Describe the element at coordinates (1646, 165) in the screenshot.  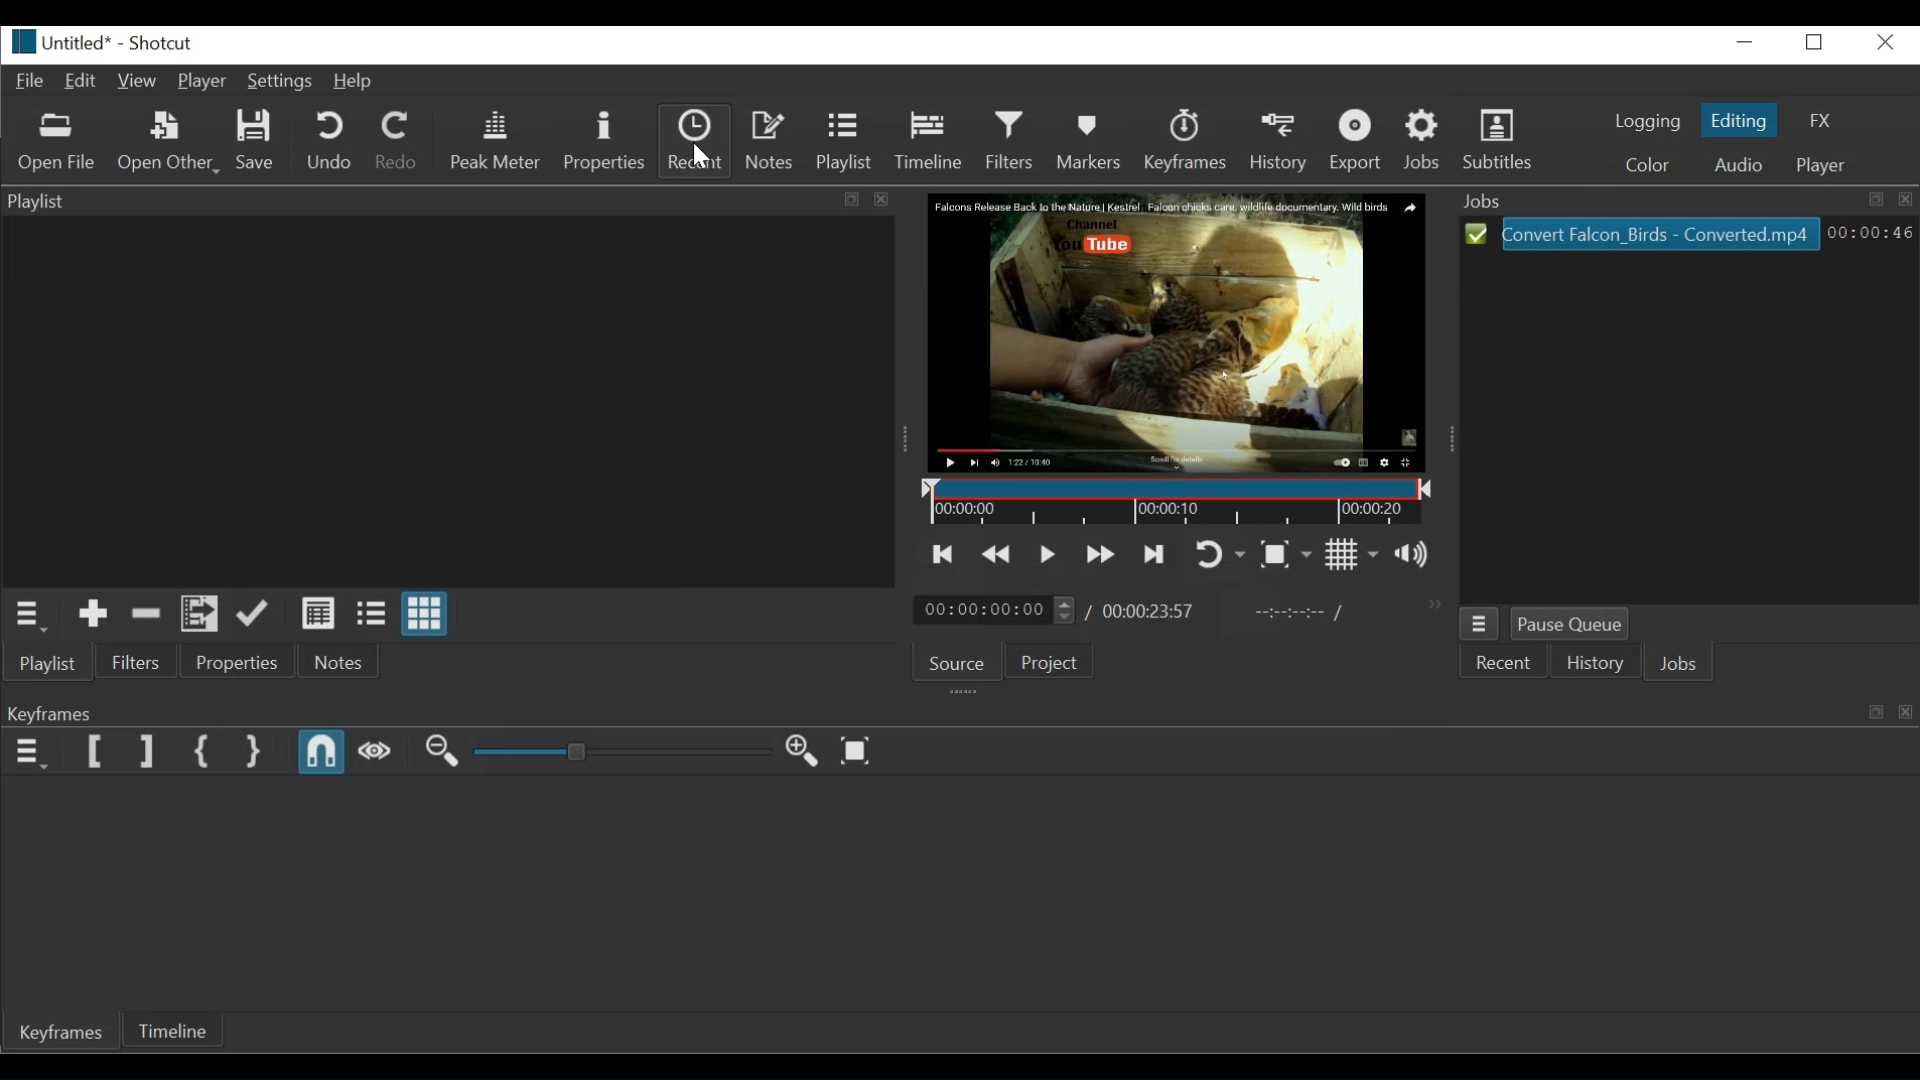
I see `Color` at that location.